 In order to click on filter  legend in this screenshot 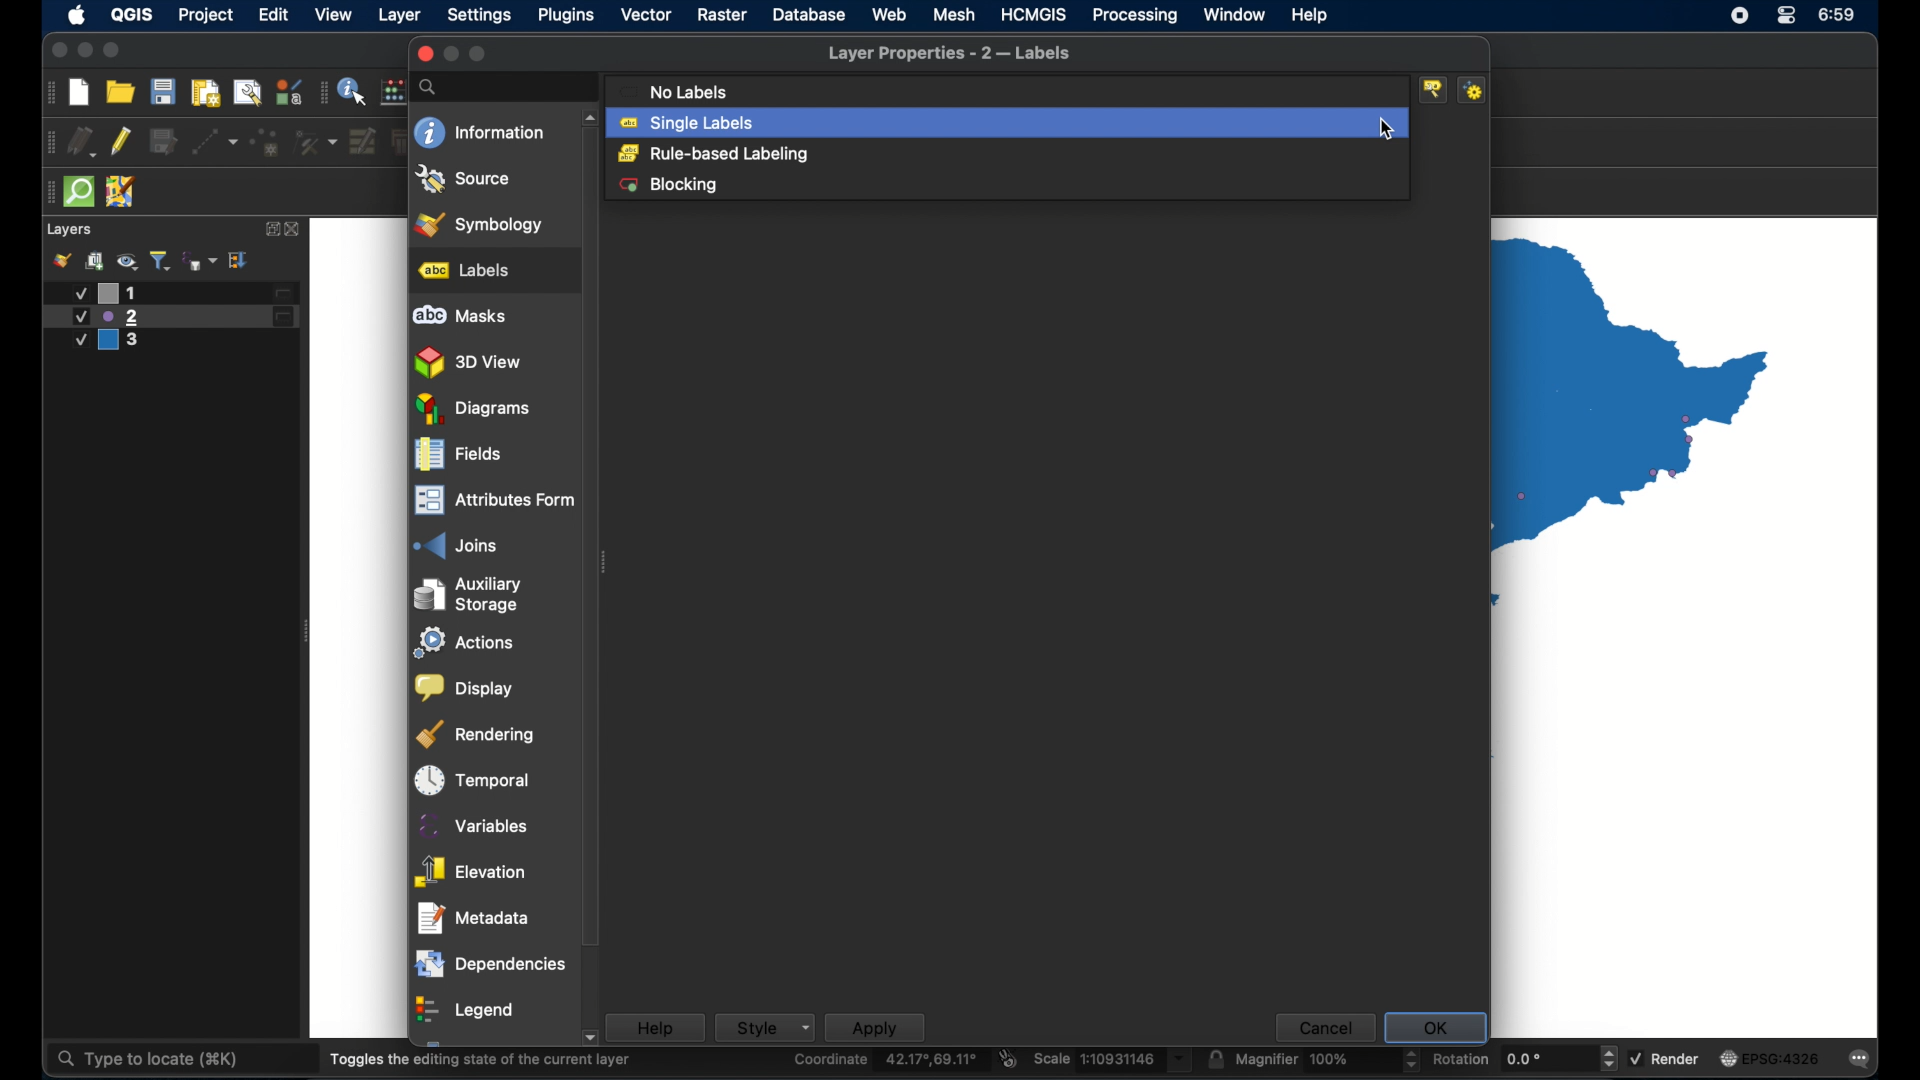, I will do `click(161, 260)`.